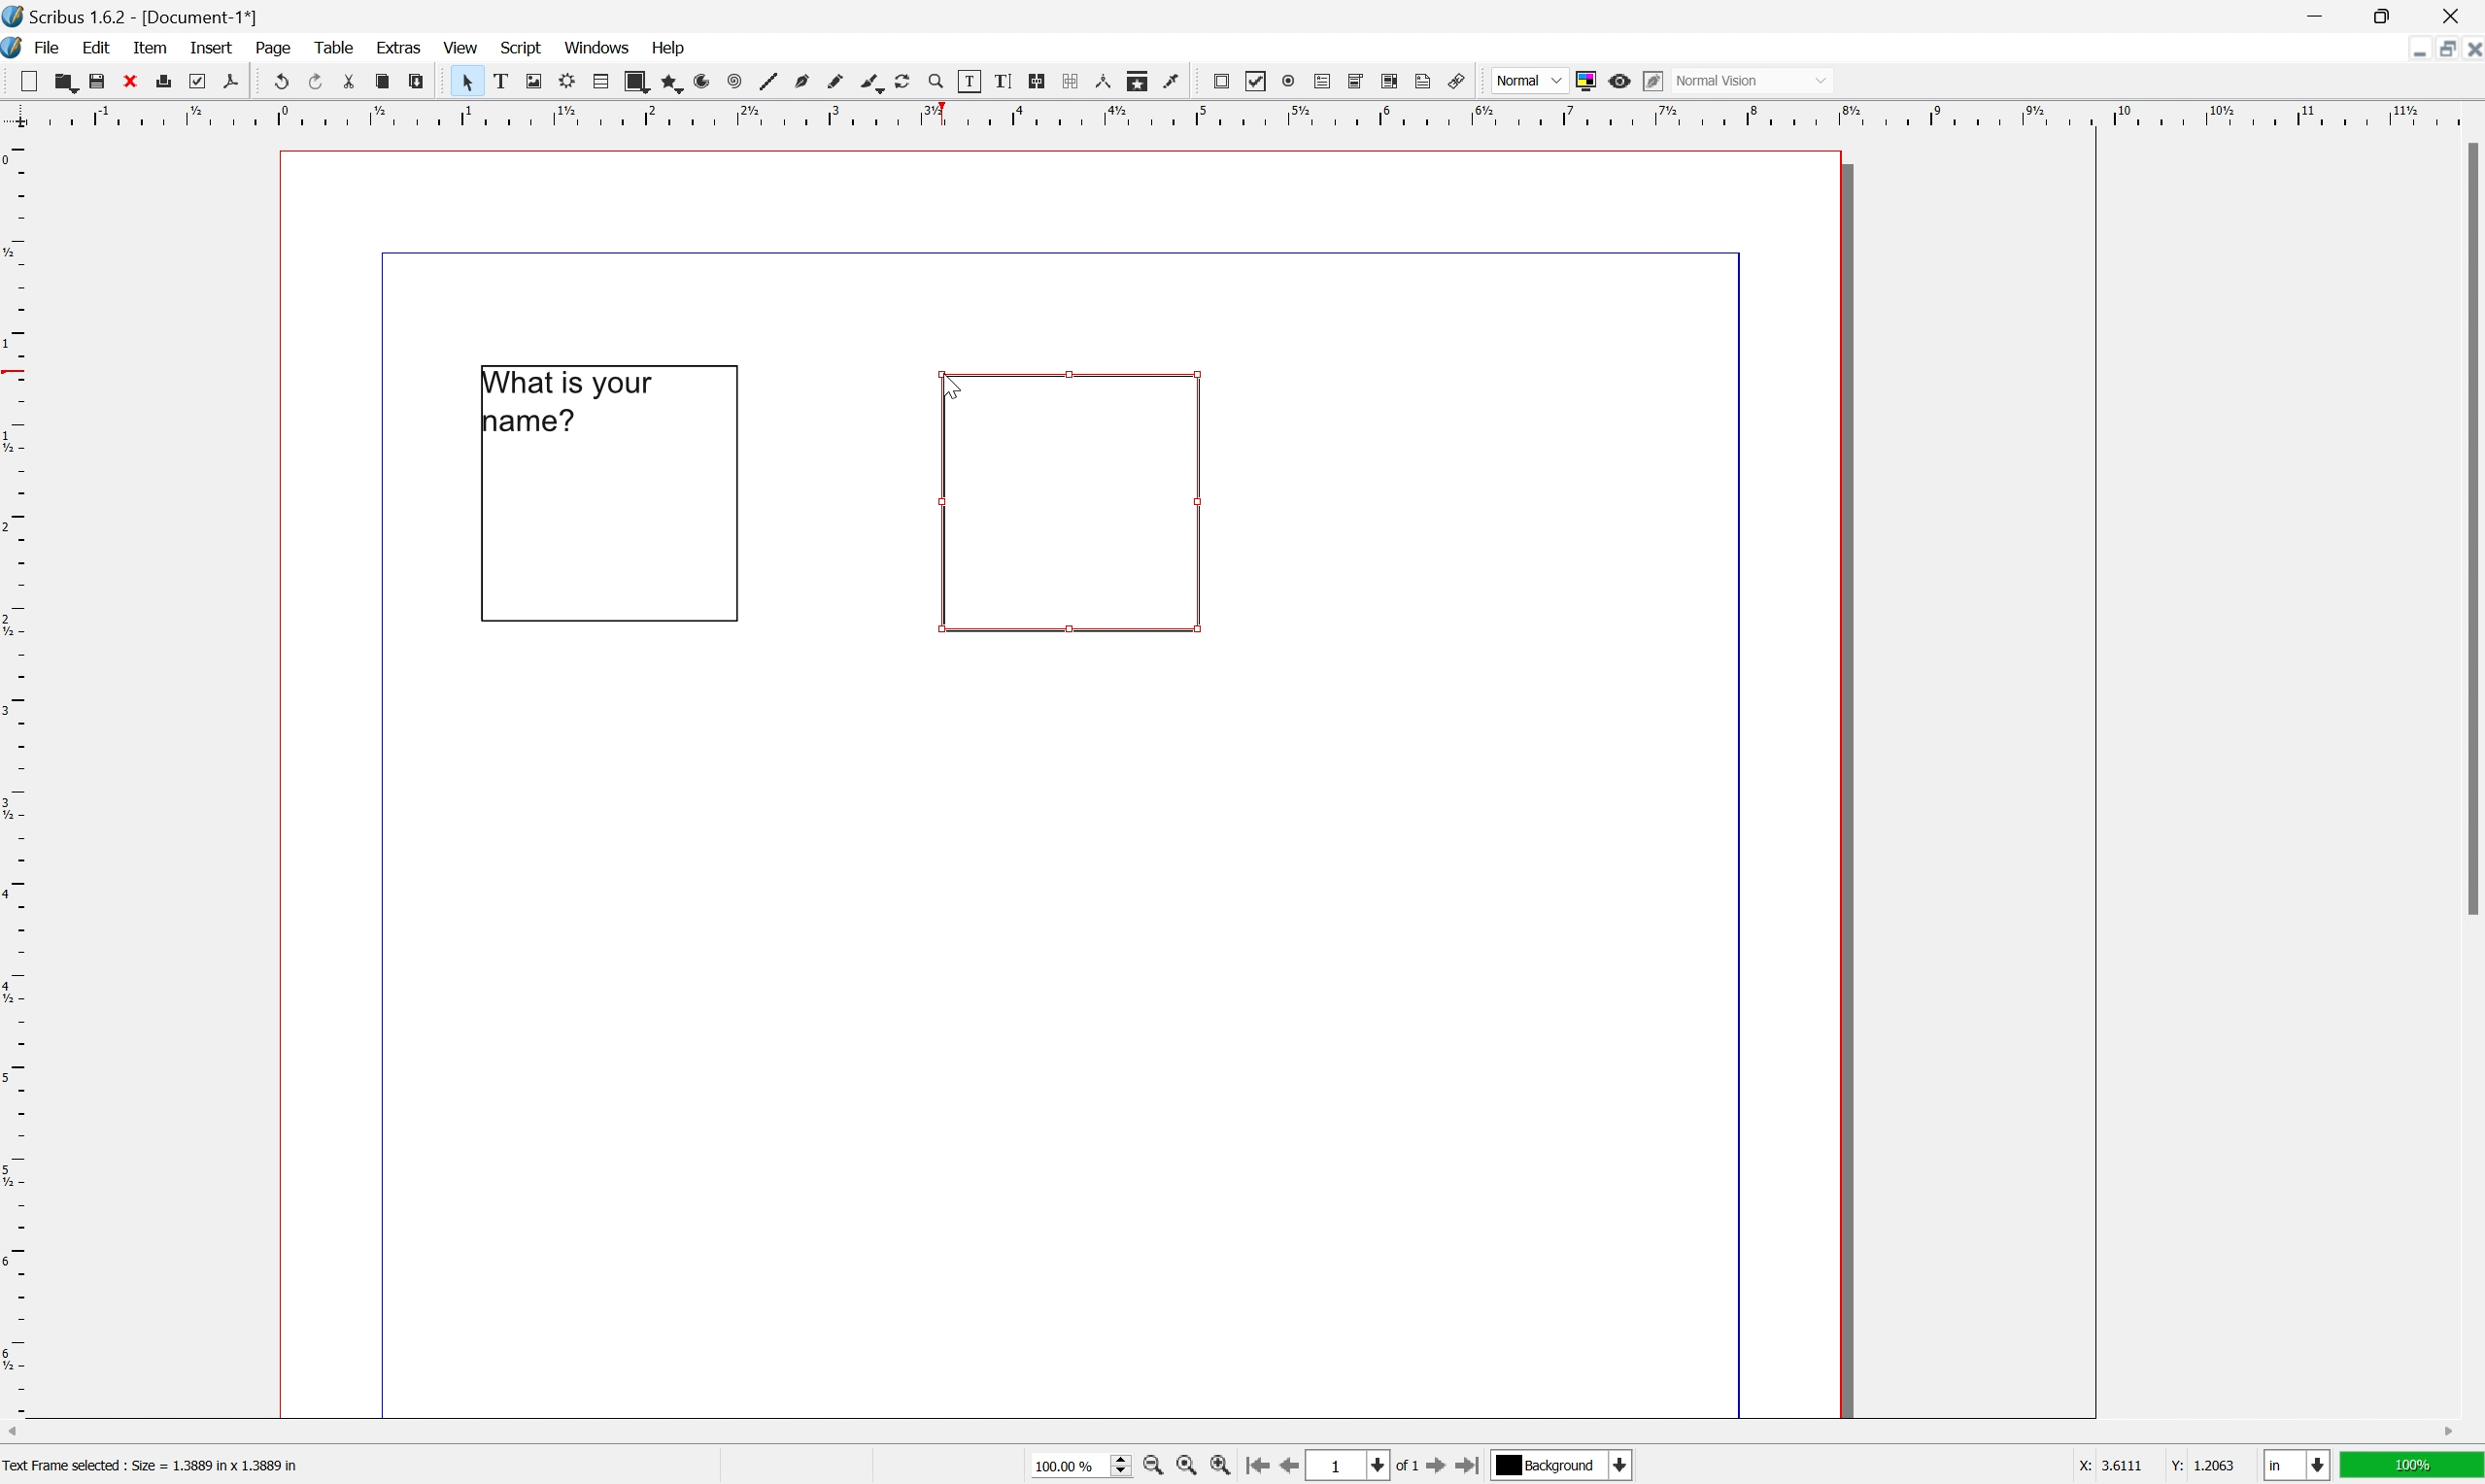  What do you see at coordinates (401, 46) in the screenshot?
I see `extras` at bounding box center [401, 46].